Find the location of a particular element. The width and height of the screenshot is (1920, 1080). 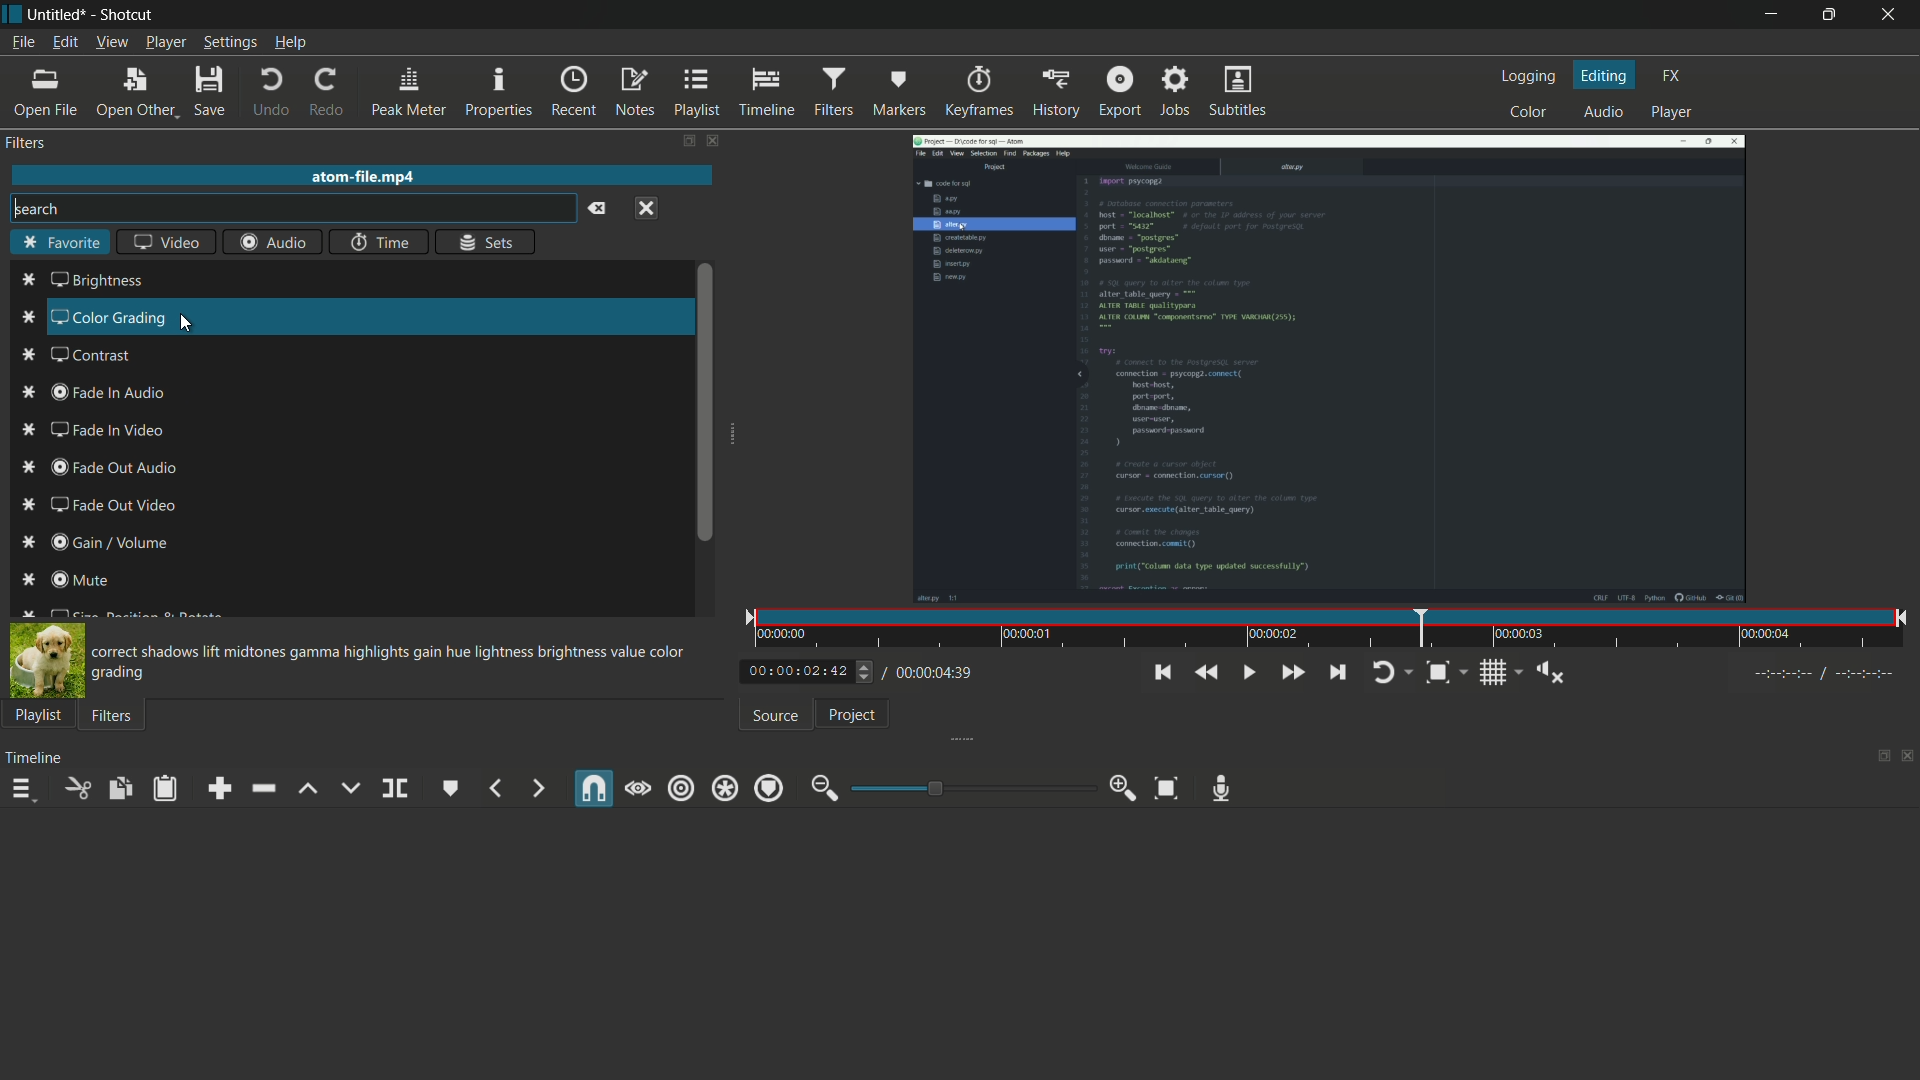

change layout is located at coordinates (682, 140).